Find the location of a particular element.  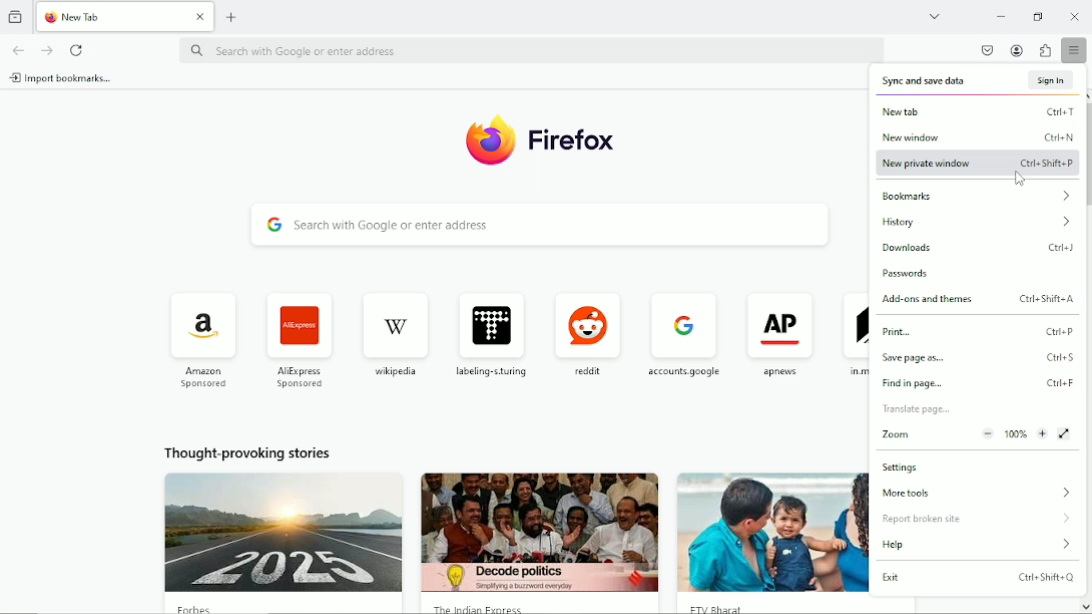

history is located at coordinates (978, 222).